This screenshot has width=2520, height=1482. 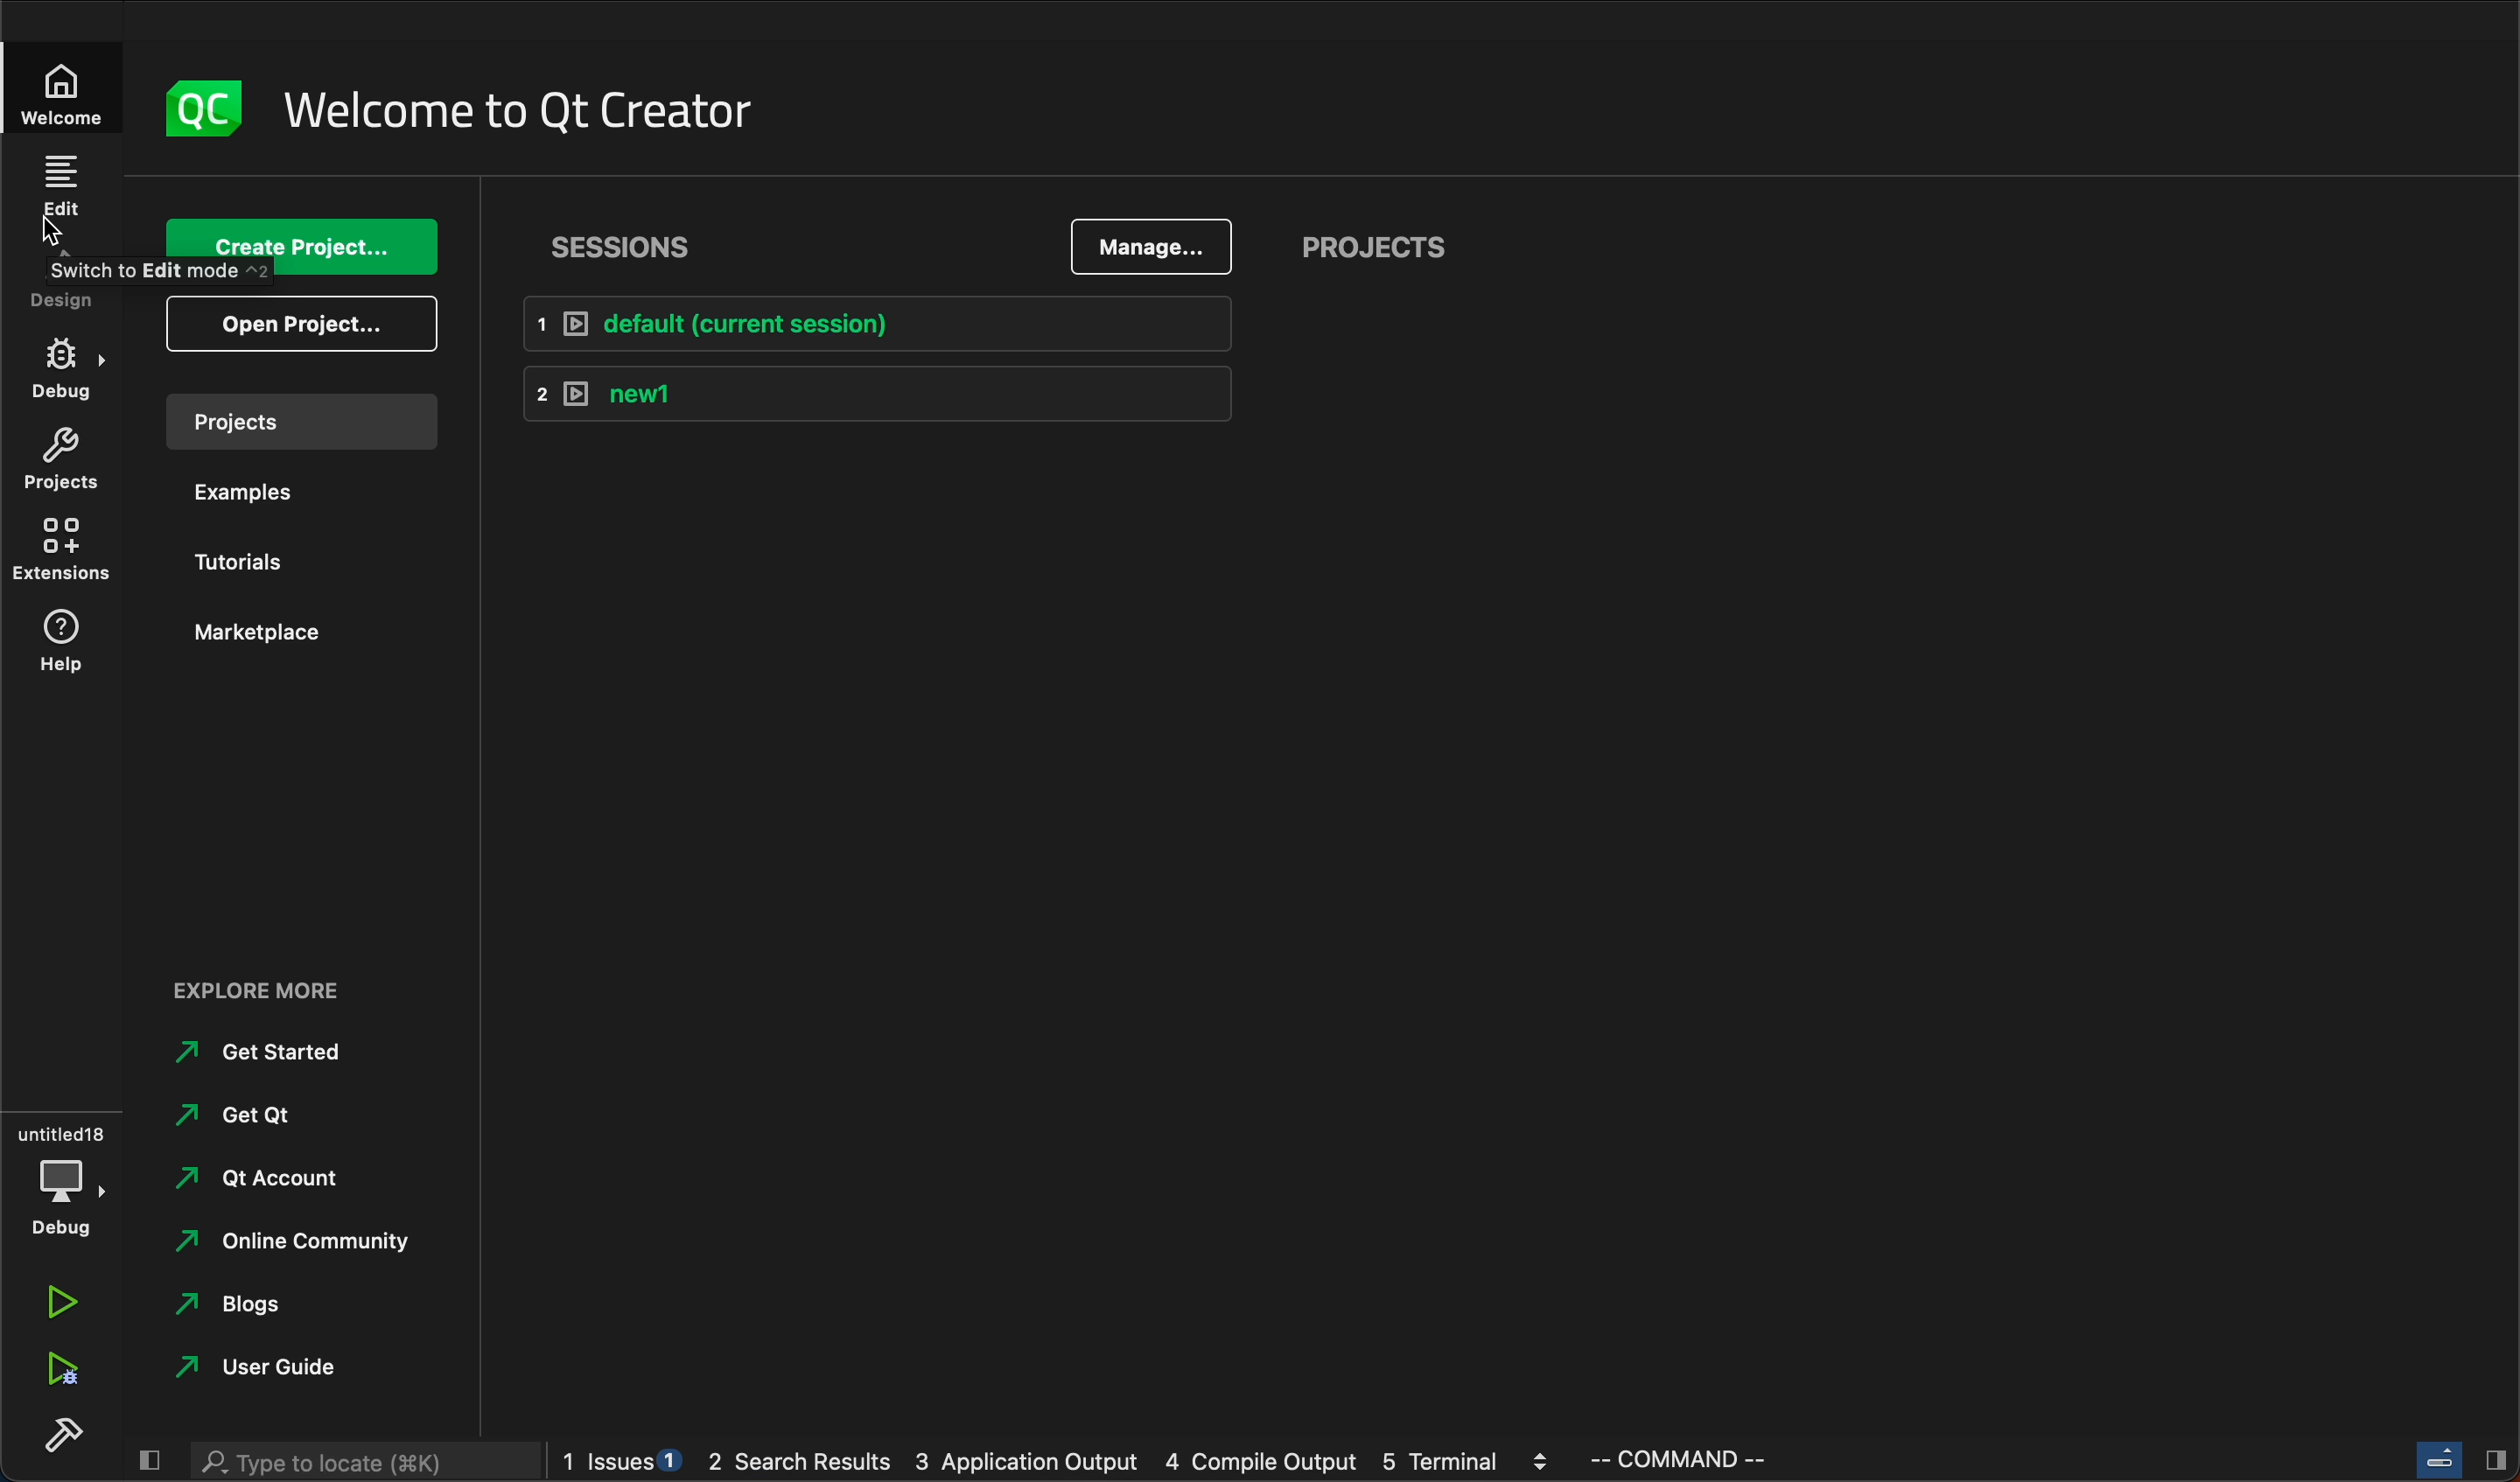 What do you see at coordinates (295, 986) in the screenshot?
I see `explore` at bounding box center [295, 986].